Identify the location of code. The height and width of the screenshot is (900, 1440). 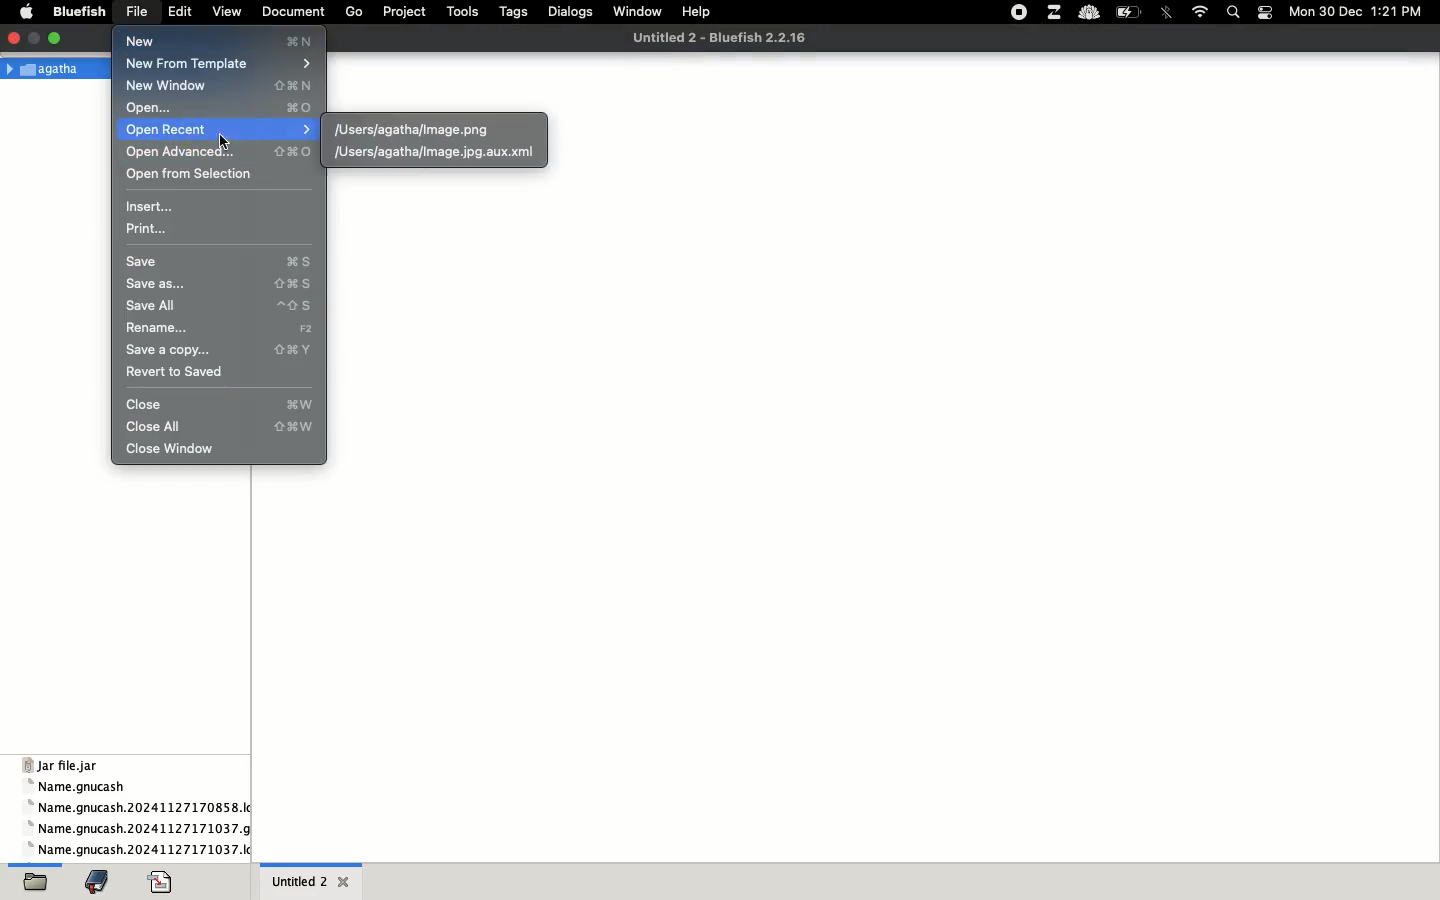
(161, 882).